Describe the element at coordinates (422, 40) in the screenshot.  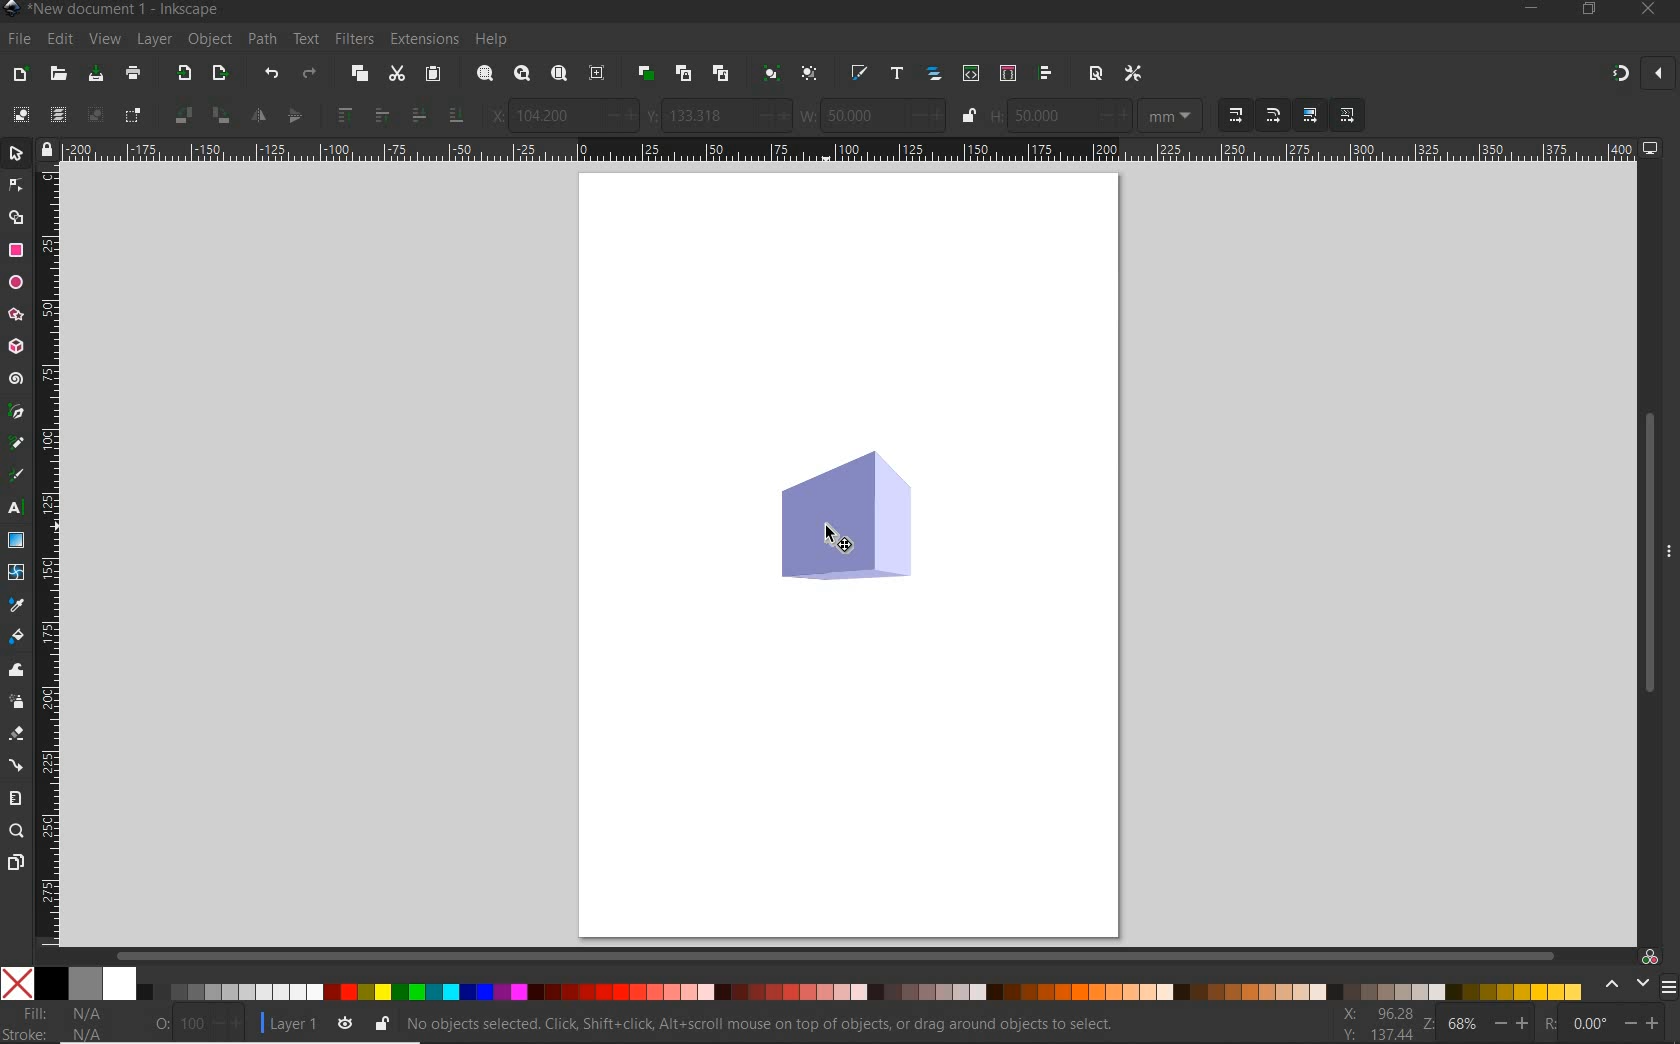
I see `extensions` at that location.